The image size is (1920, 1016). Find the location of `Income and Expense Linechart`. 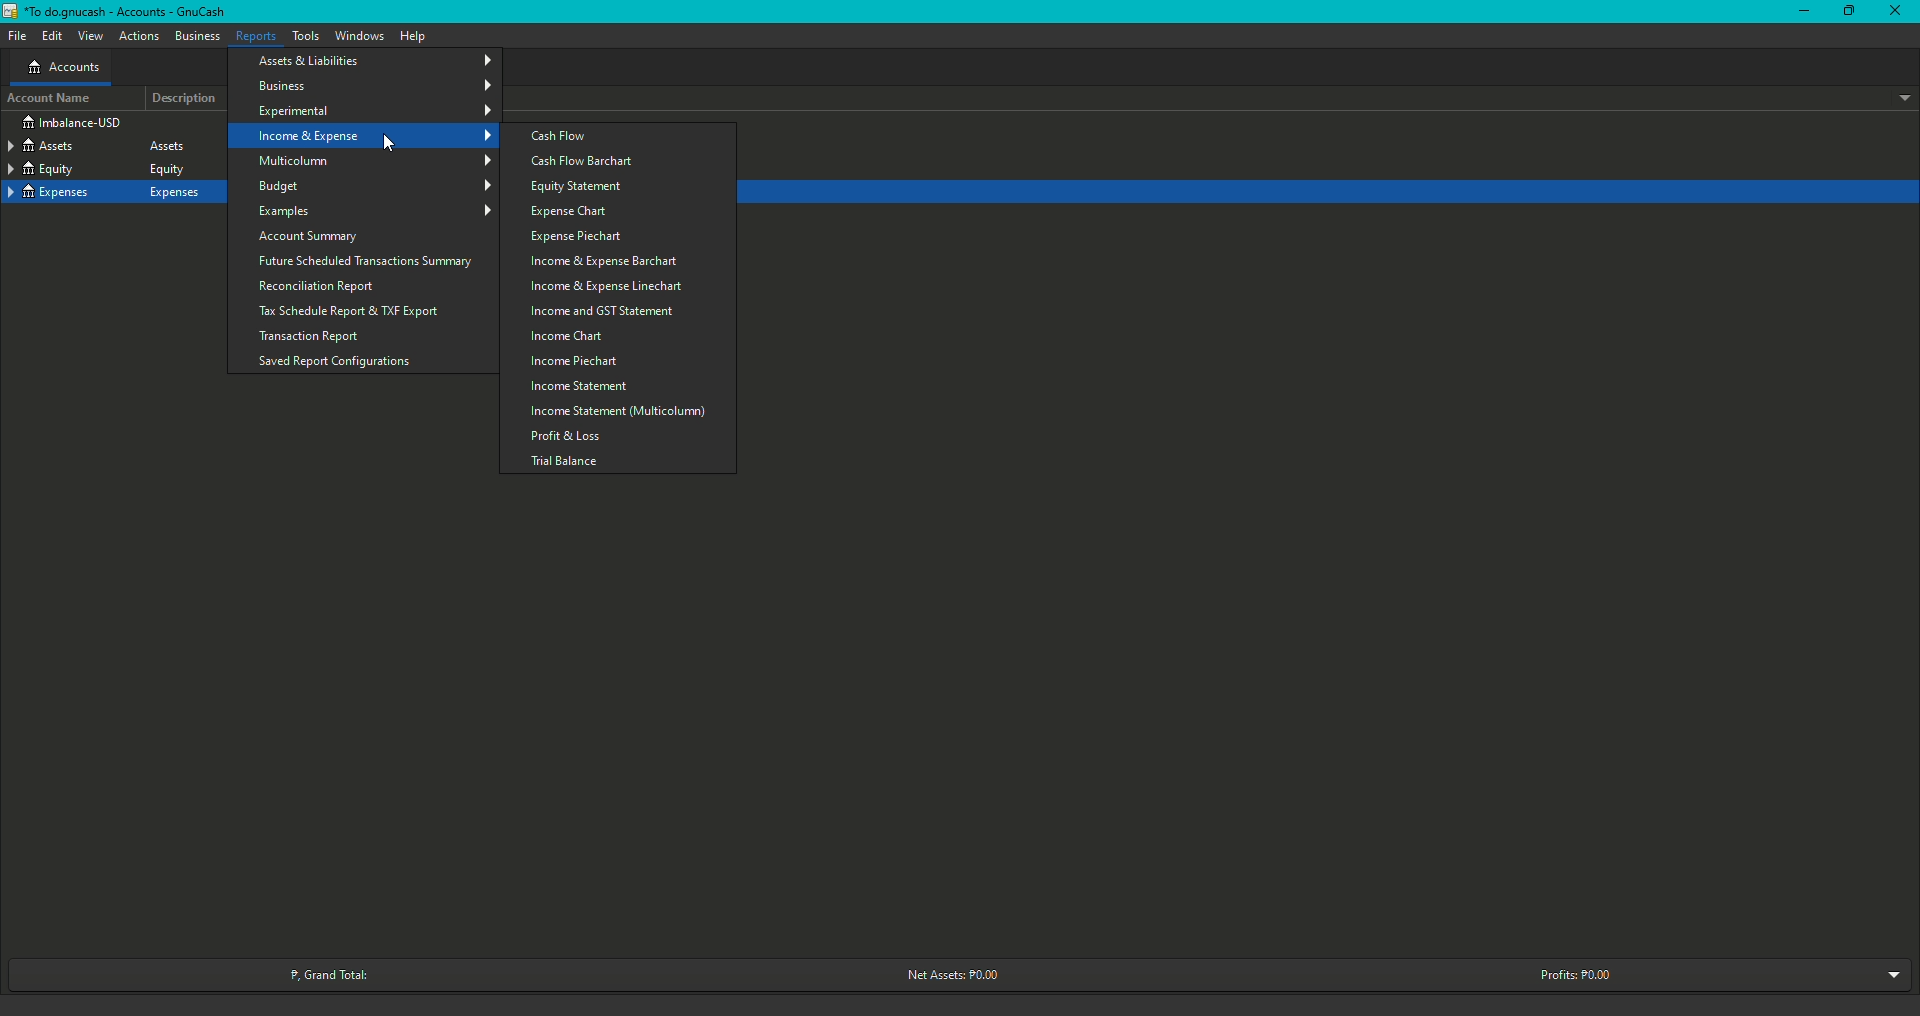

Income and Expense Linechart is located at coordinates (608, 287).